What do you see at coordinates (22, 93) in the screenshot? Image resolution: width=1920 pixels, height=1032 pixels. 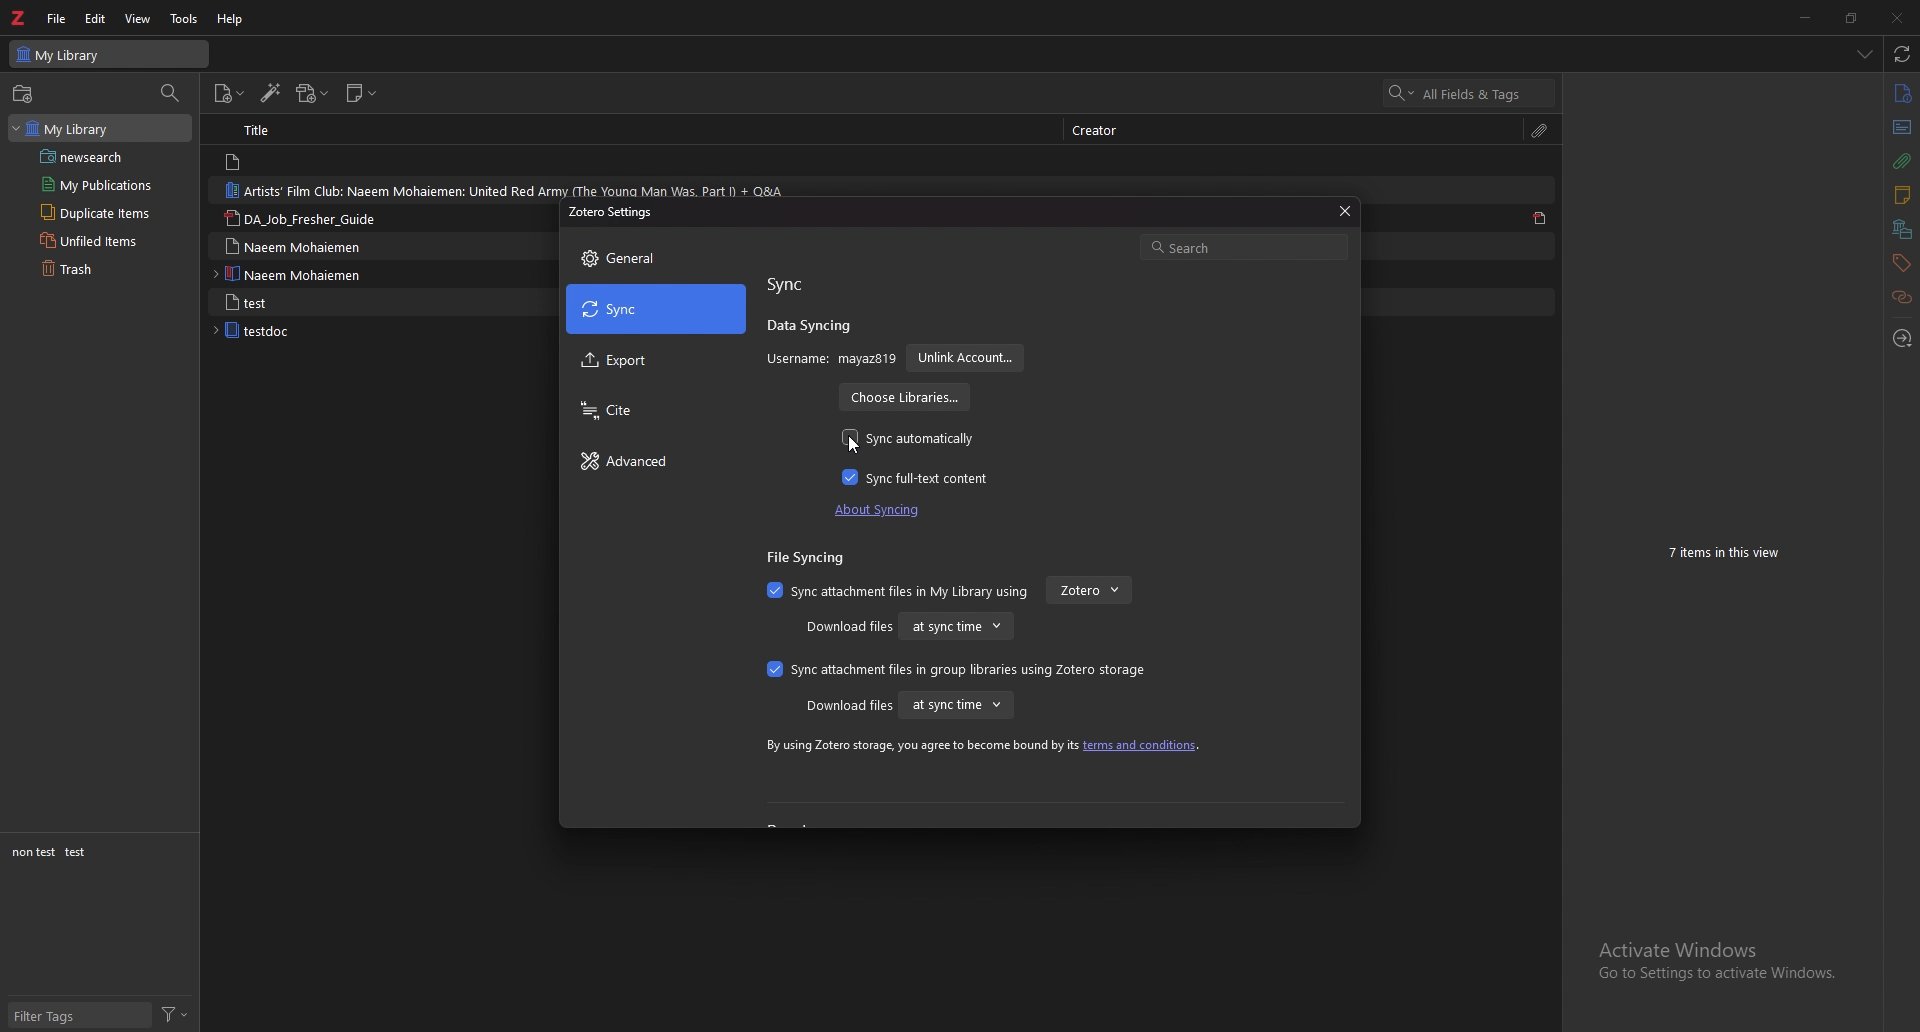 I see `new collection` at bounding box center [22, 93].